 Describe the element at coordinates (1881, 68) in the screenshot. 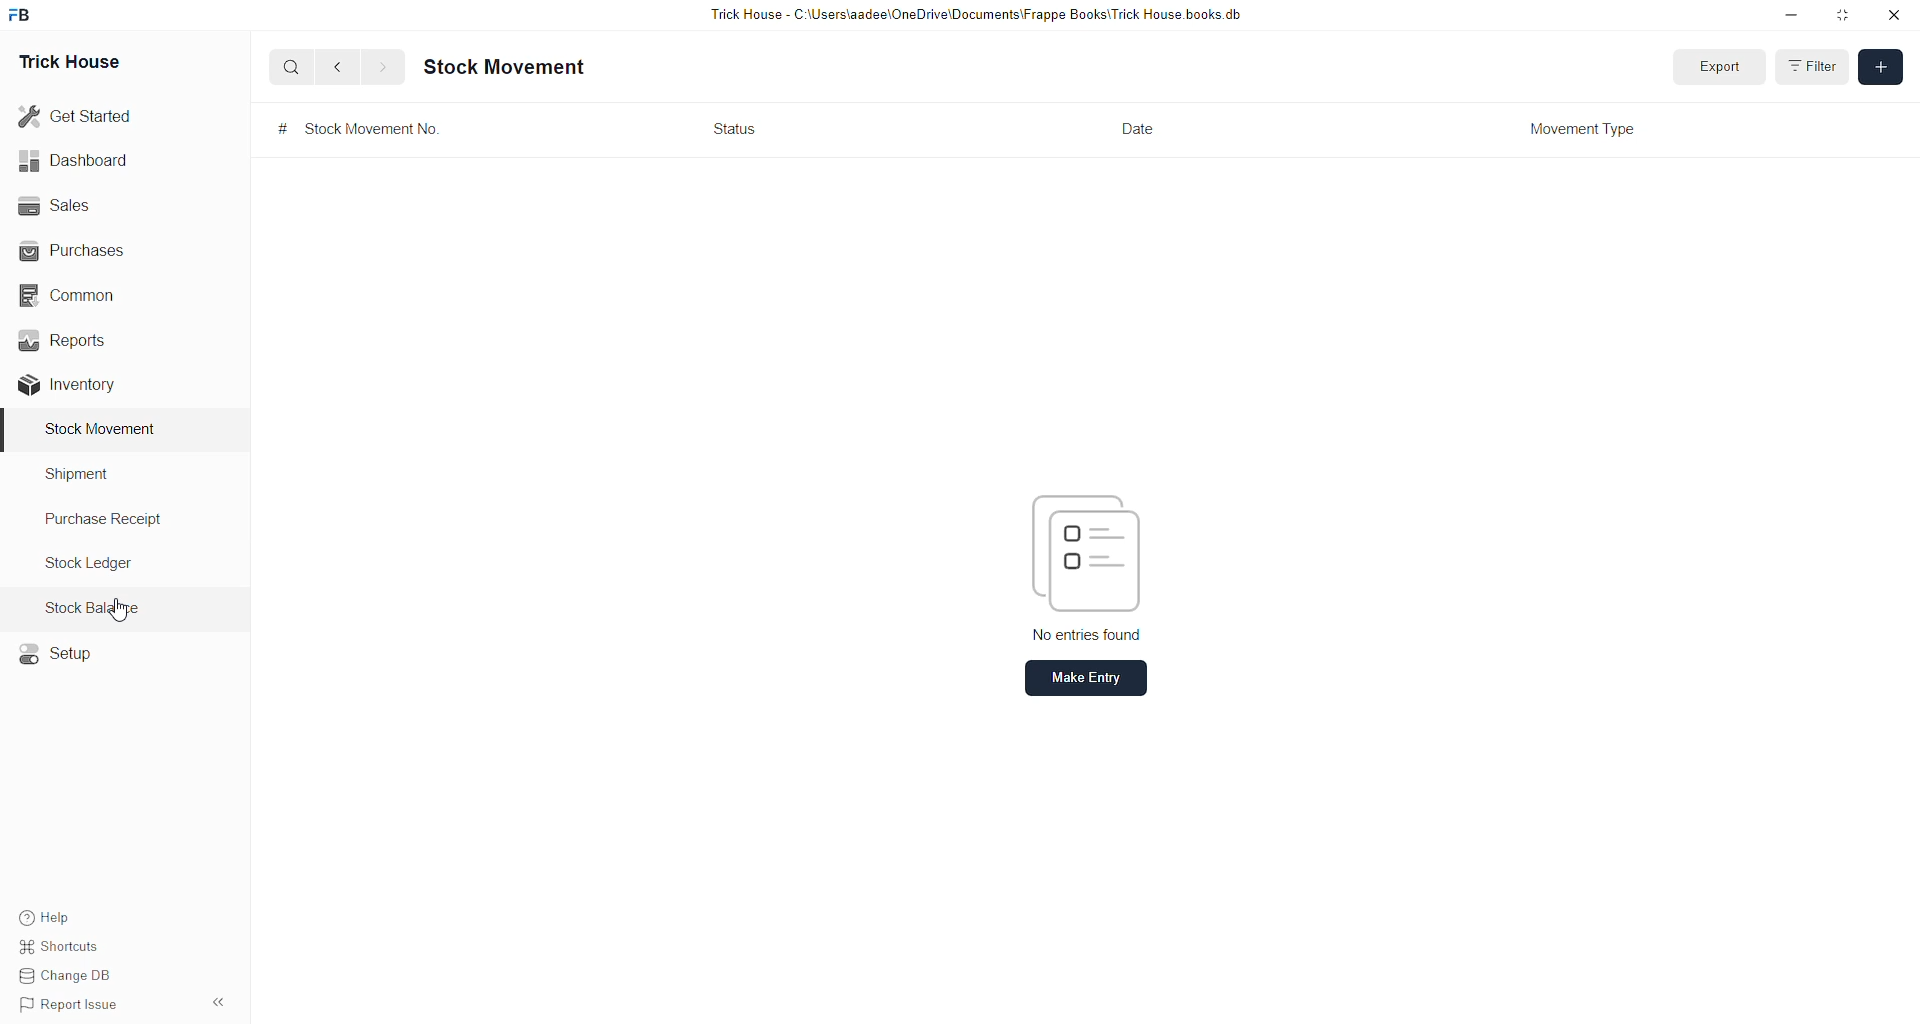

I see `Add` at that location.